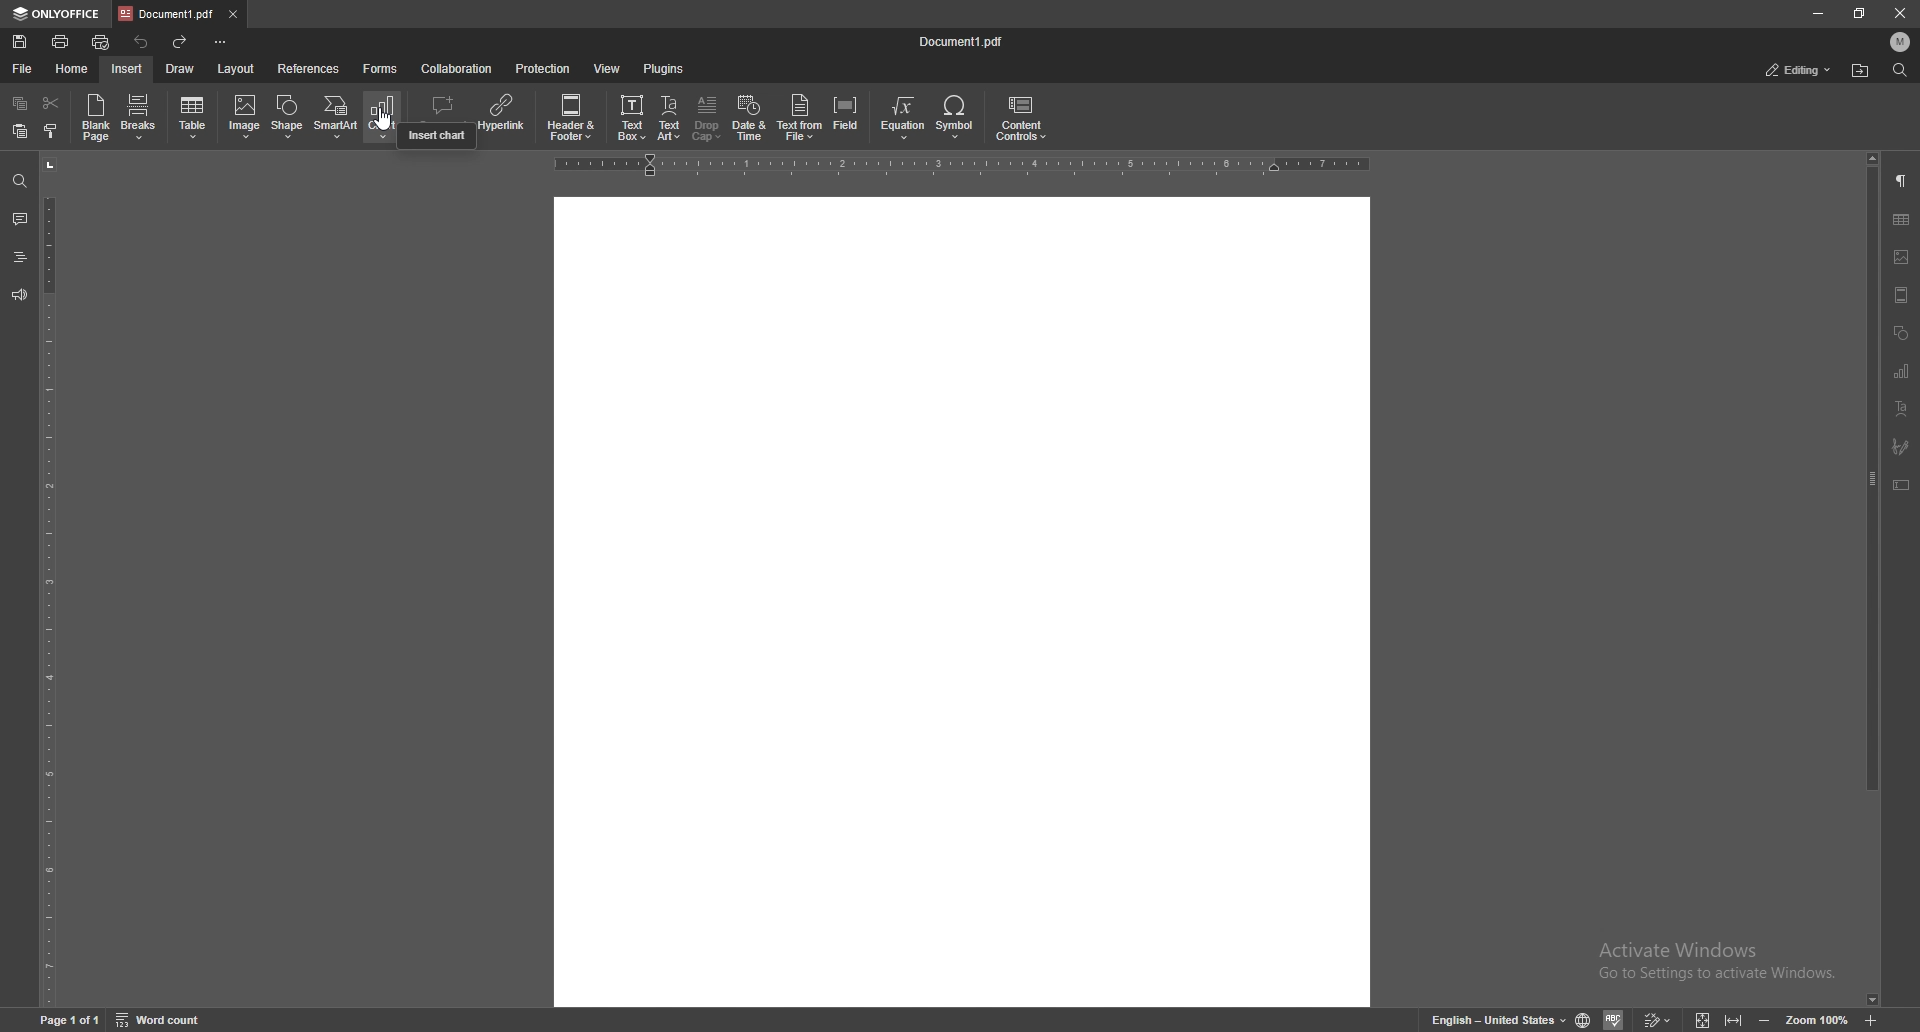 The height and width of the screenshot is (1032, 1920). I want to click on symbol, so click(957, 118).